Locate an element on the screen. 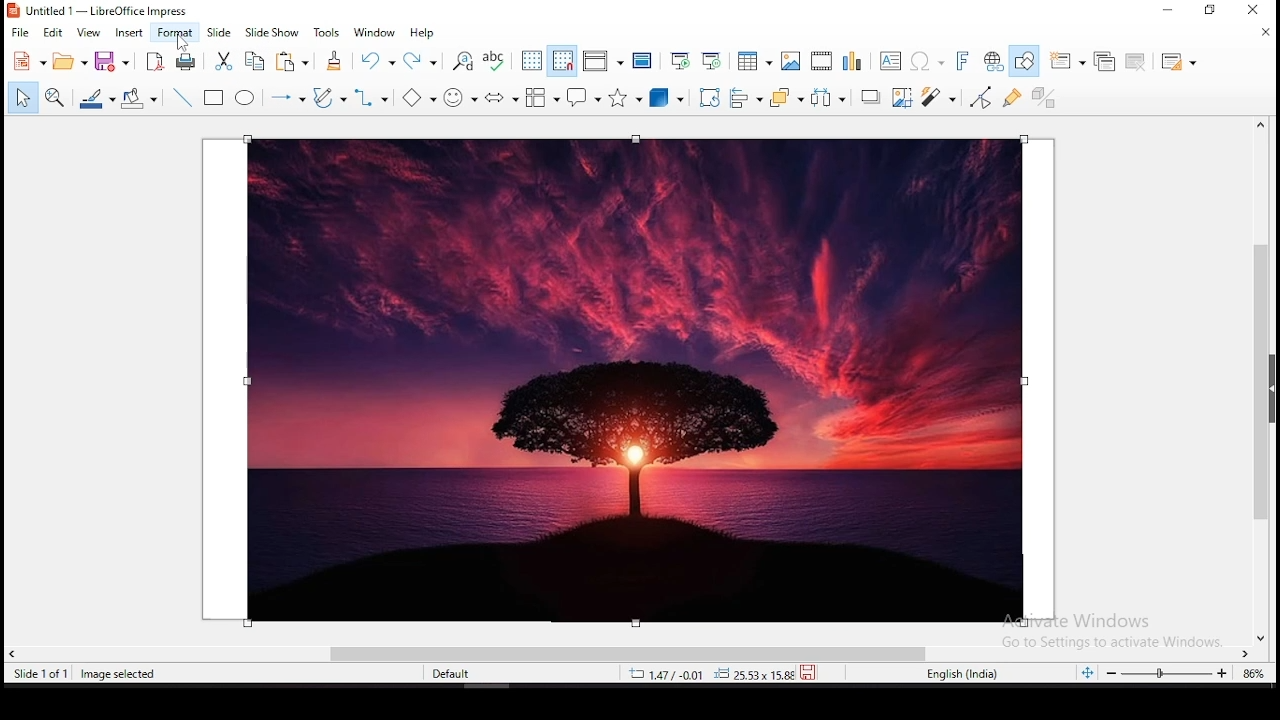 This screenshot has width=1280, height=720. tables is located at coordinates (752, 61).